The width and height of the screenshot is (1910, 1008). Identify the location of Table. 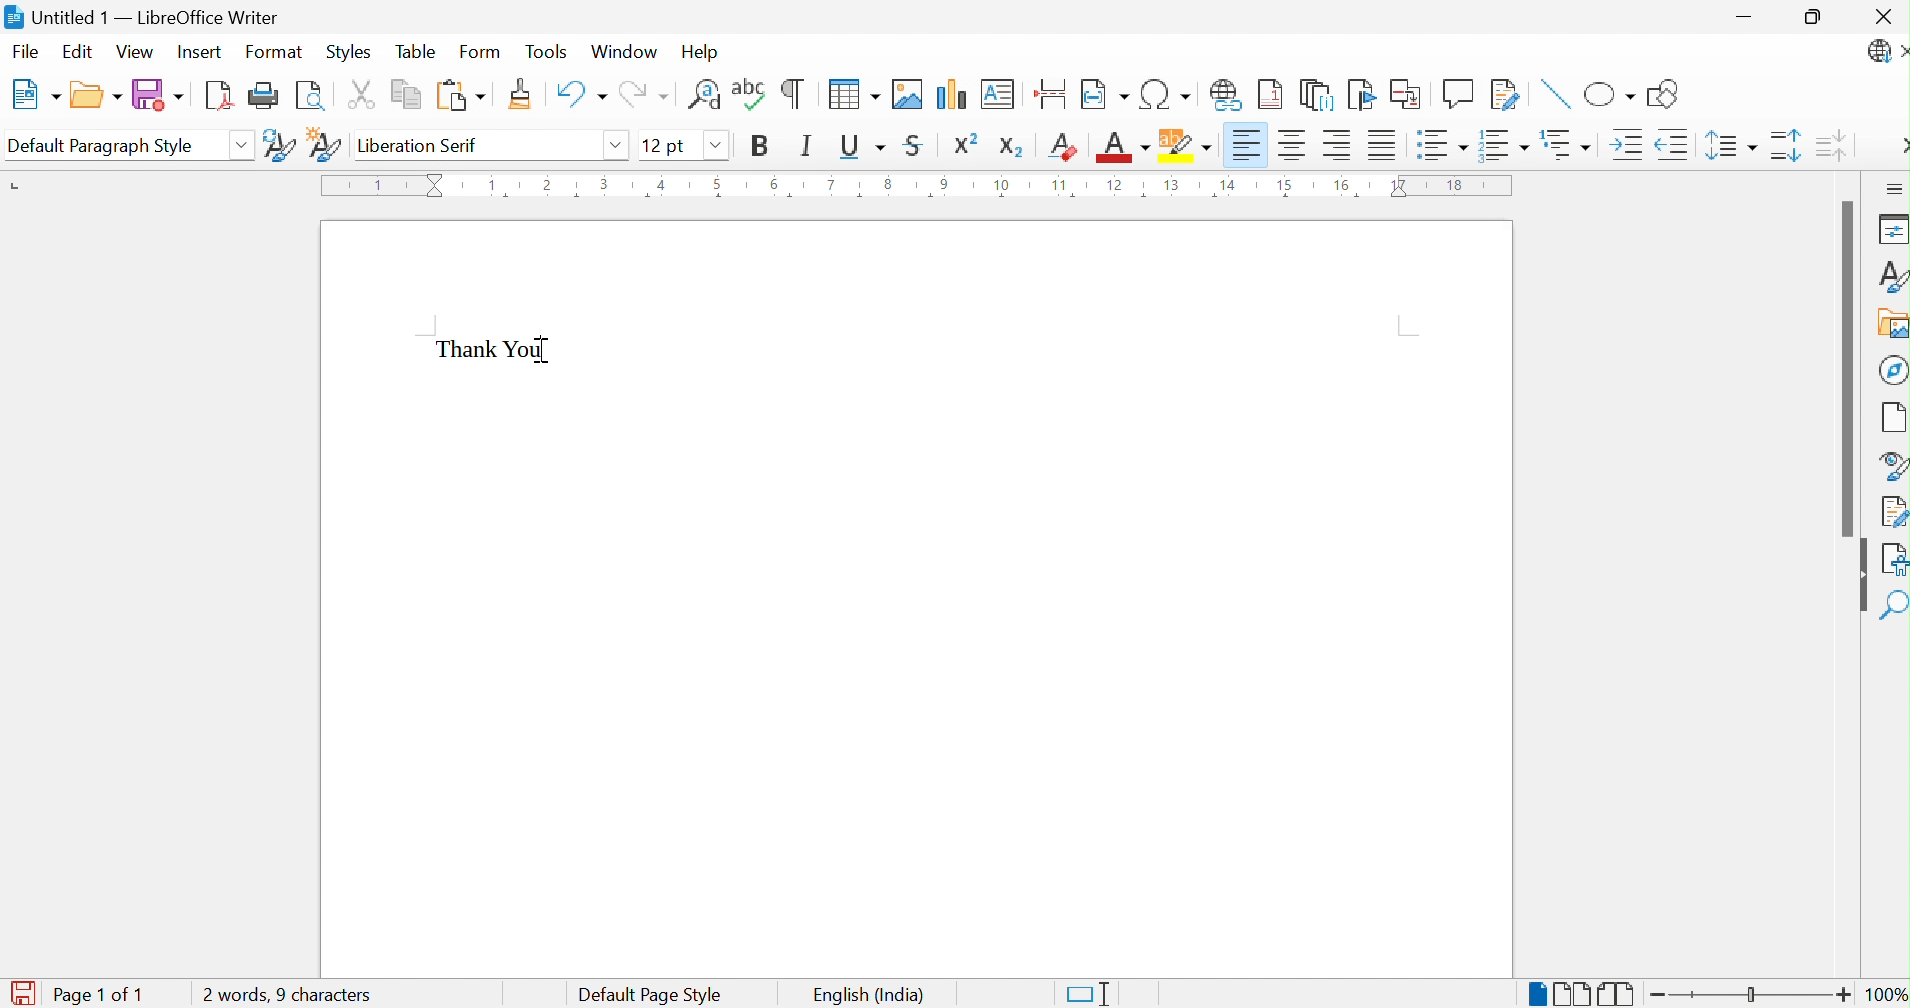
(420, 52).